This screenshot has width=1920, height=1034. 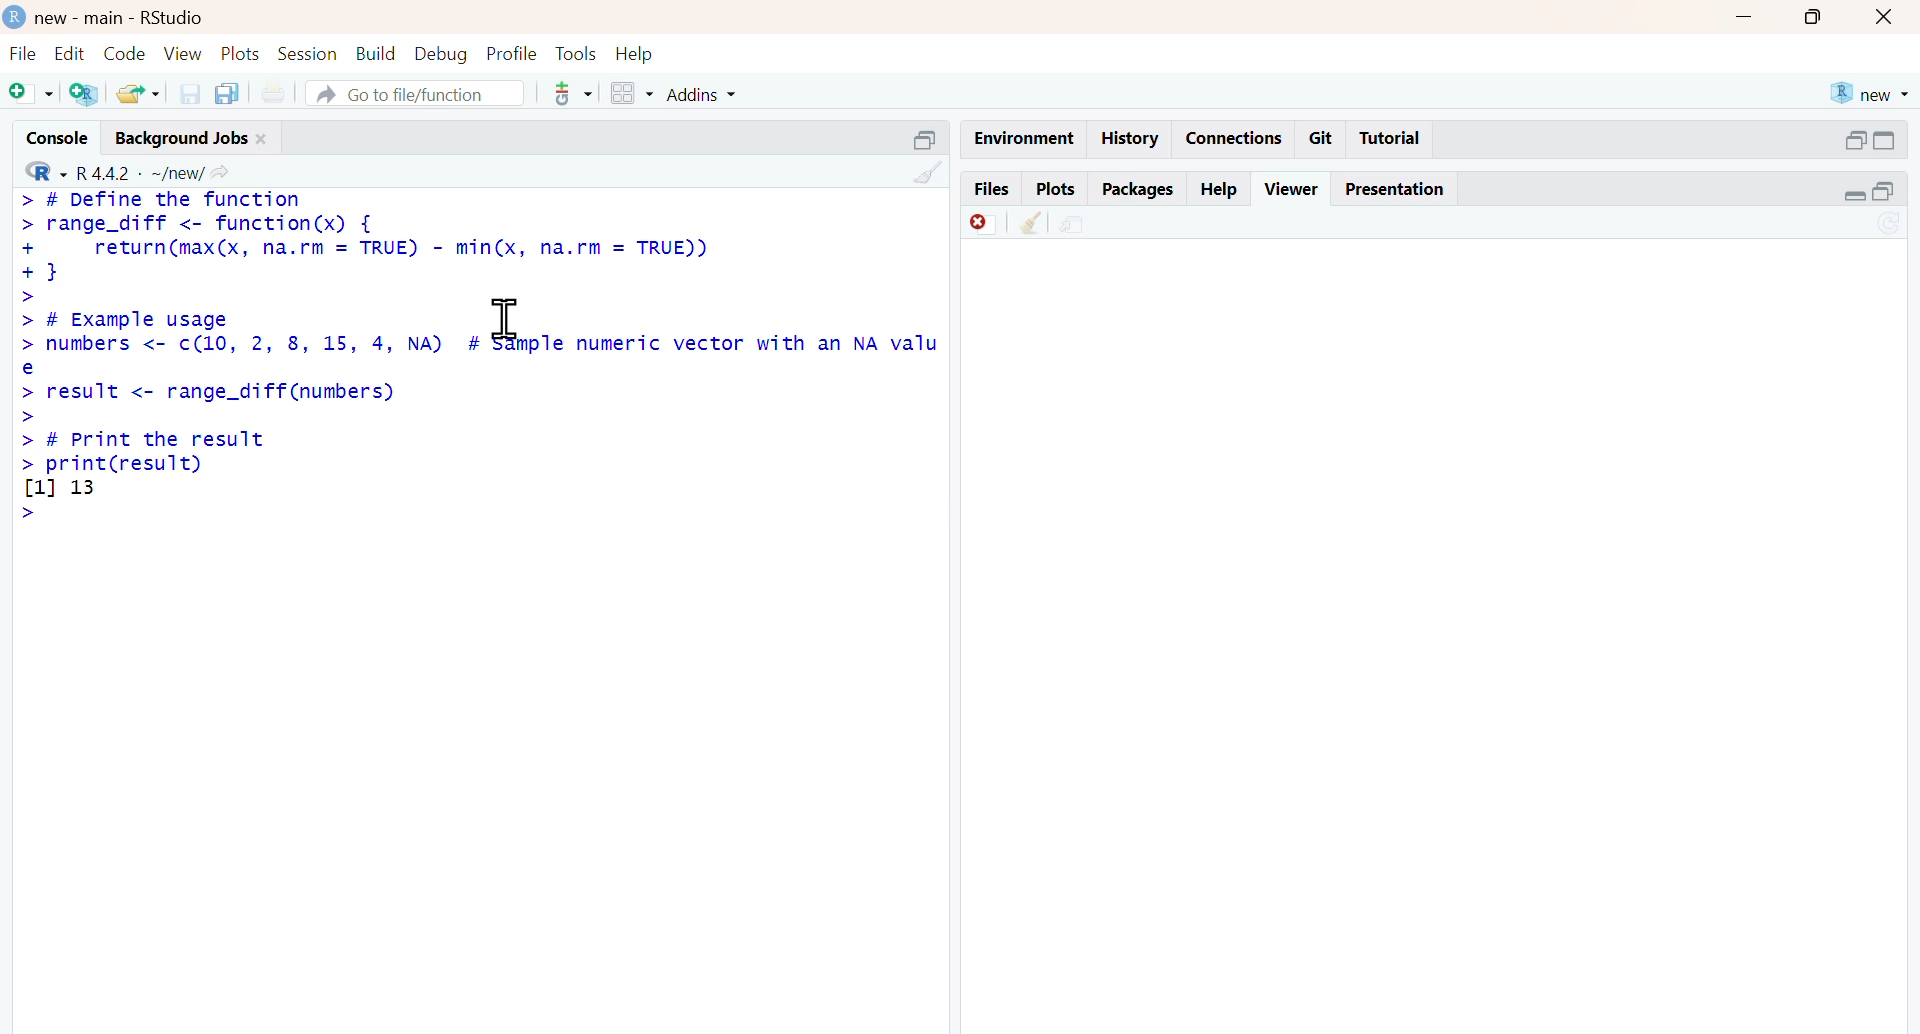 What do you see at coordinates (1032, 222) in the screenshot?
I see `clean` at bounding box center [1032, 222].